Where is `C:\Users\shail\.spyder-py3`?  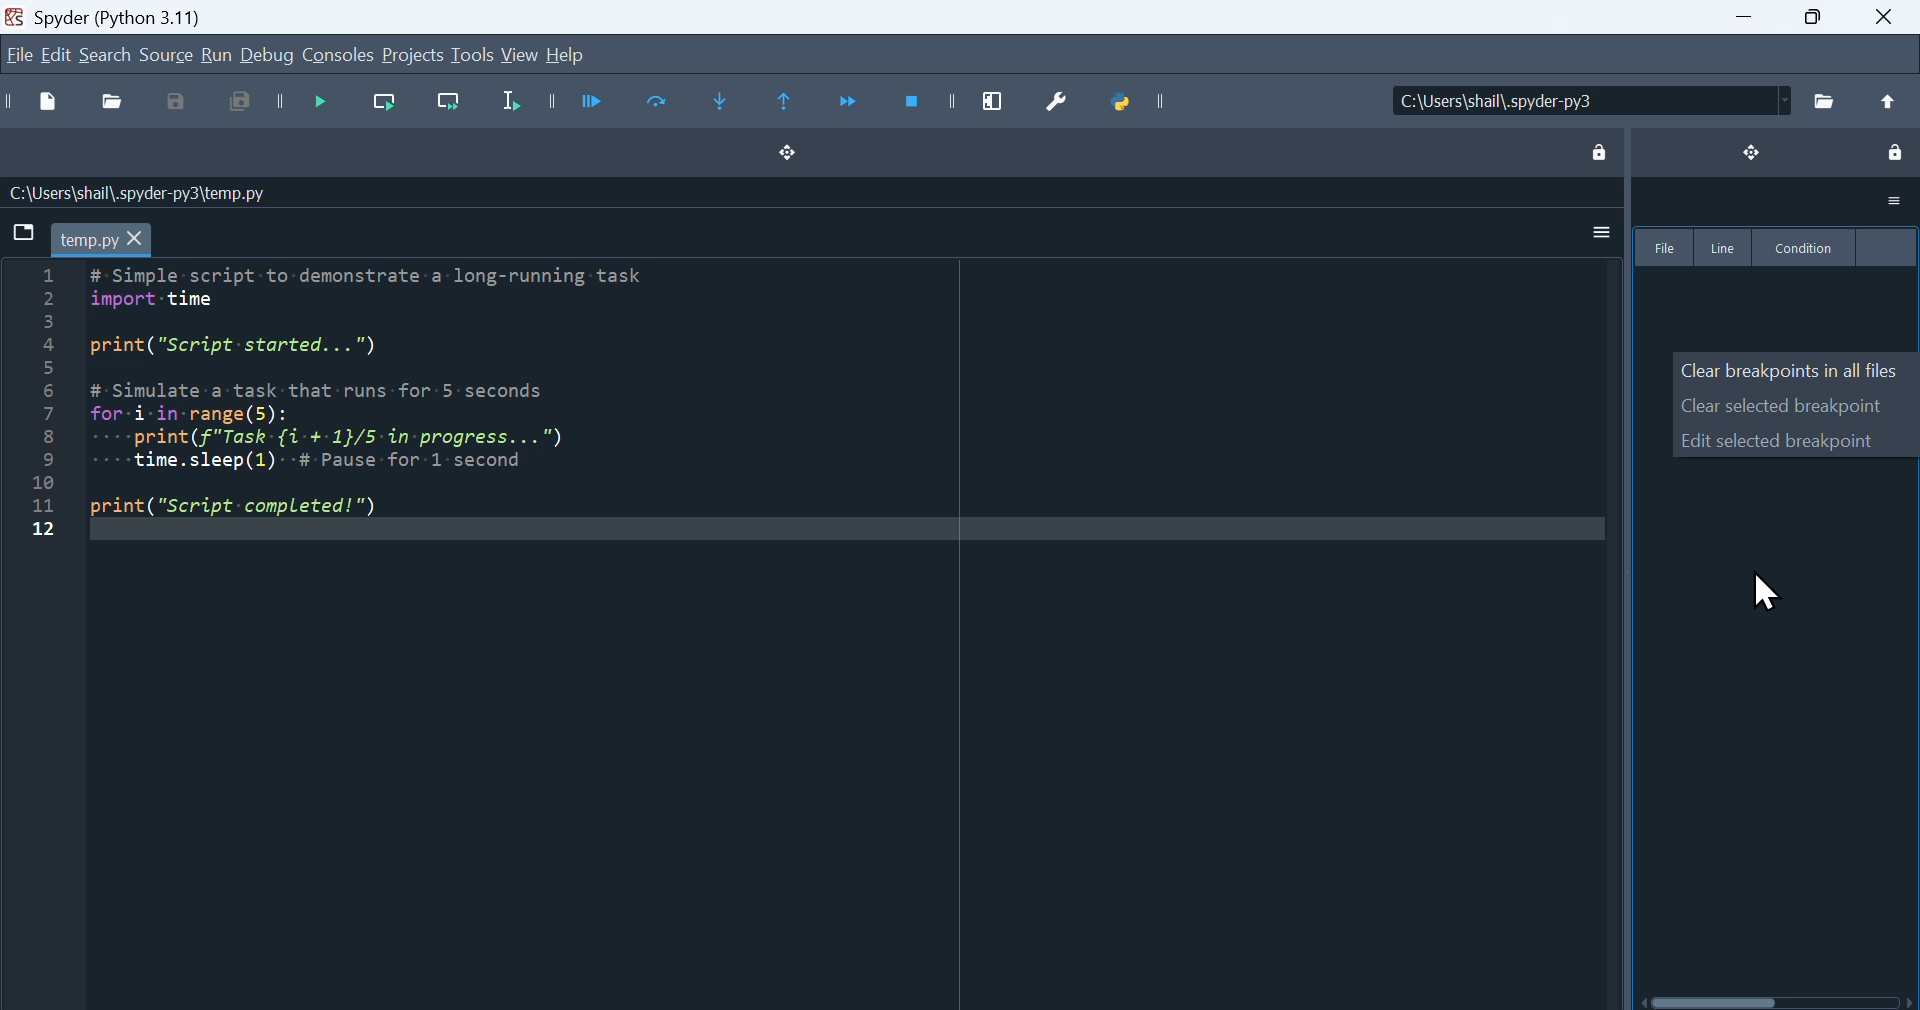
C:\Users\shail\.spyder-py3 is located at coordinates (1586, 99).